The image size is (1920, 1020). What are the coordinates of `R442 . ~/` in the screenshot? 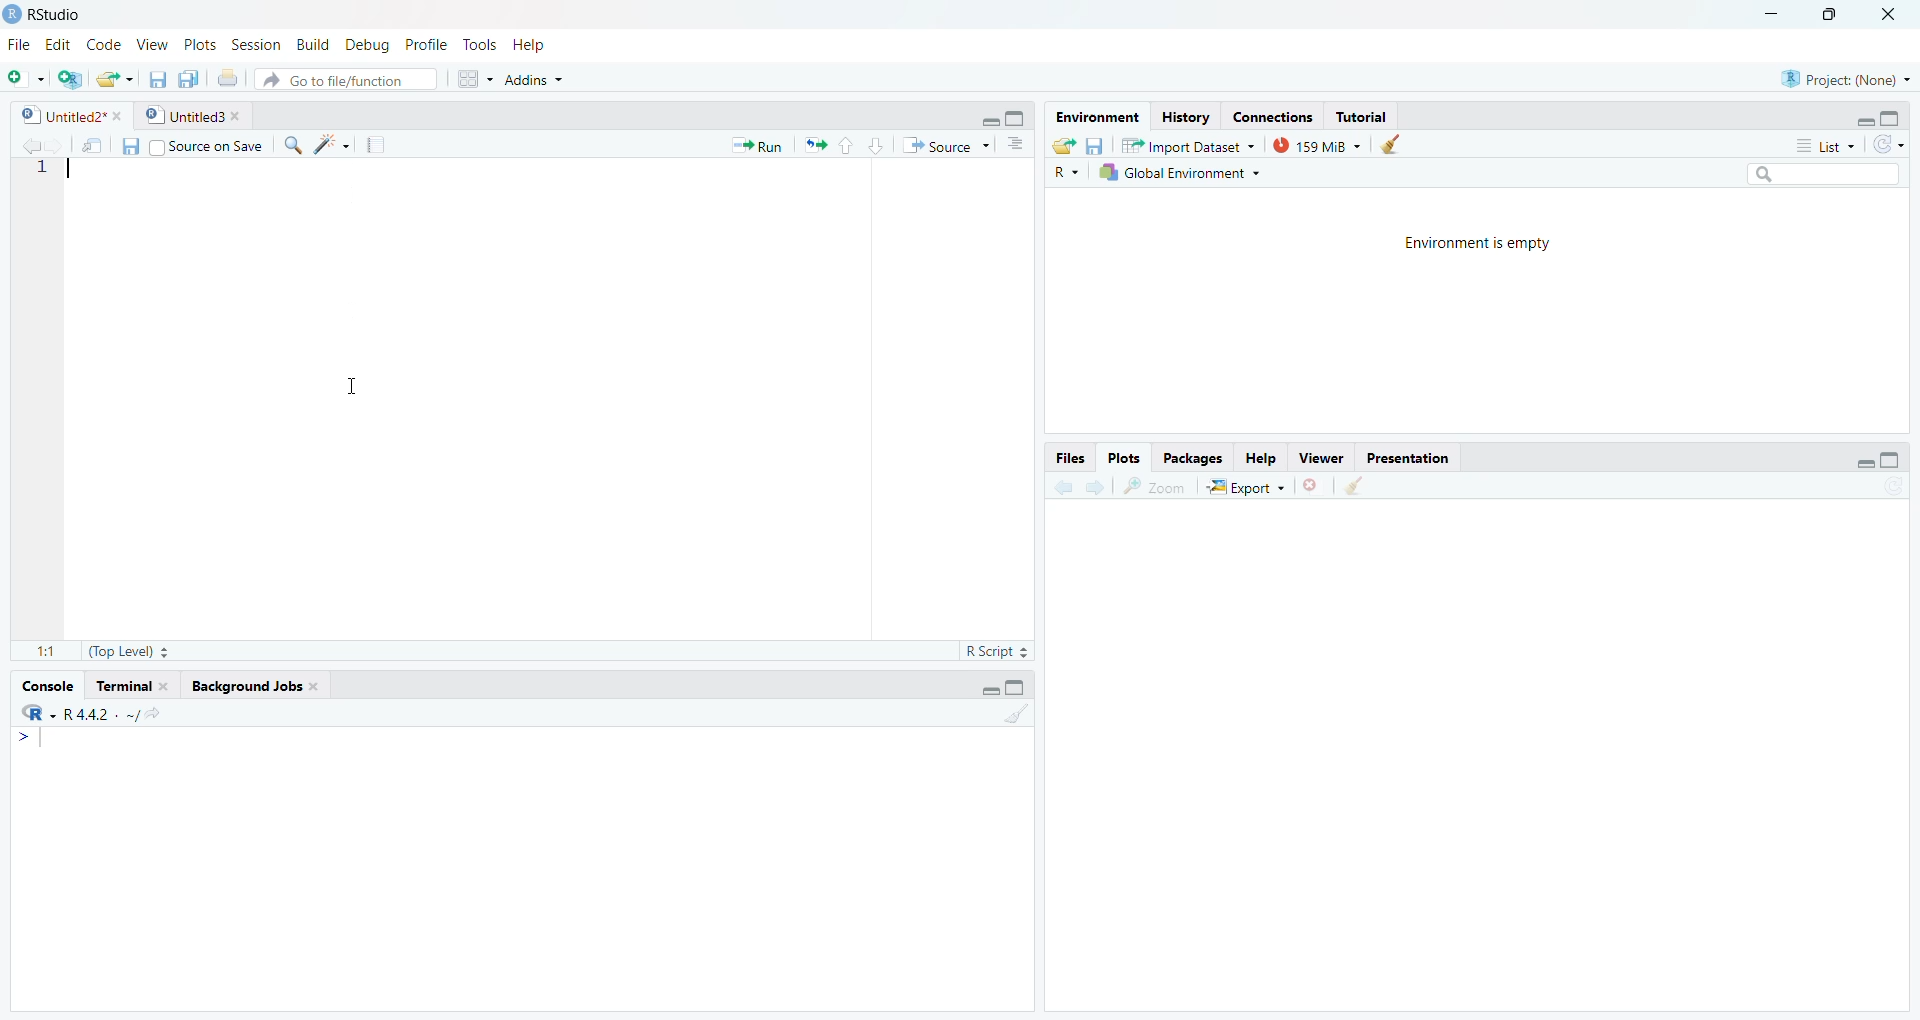 It's located at (101, 714).